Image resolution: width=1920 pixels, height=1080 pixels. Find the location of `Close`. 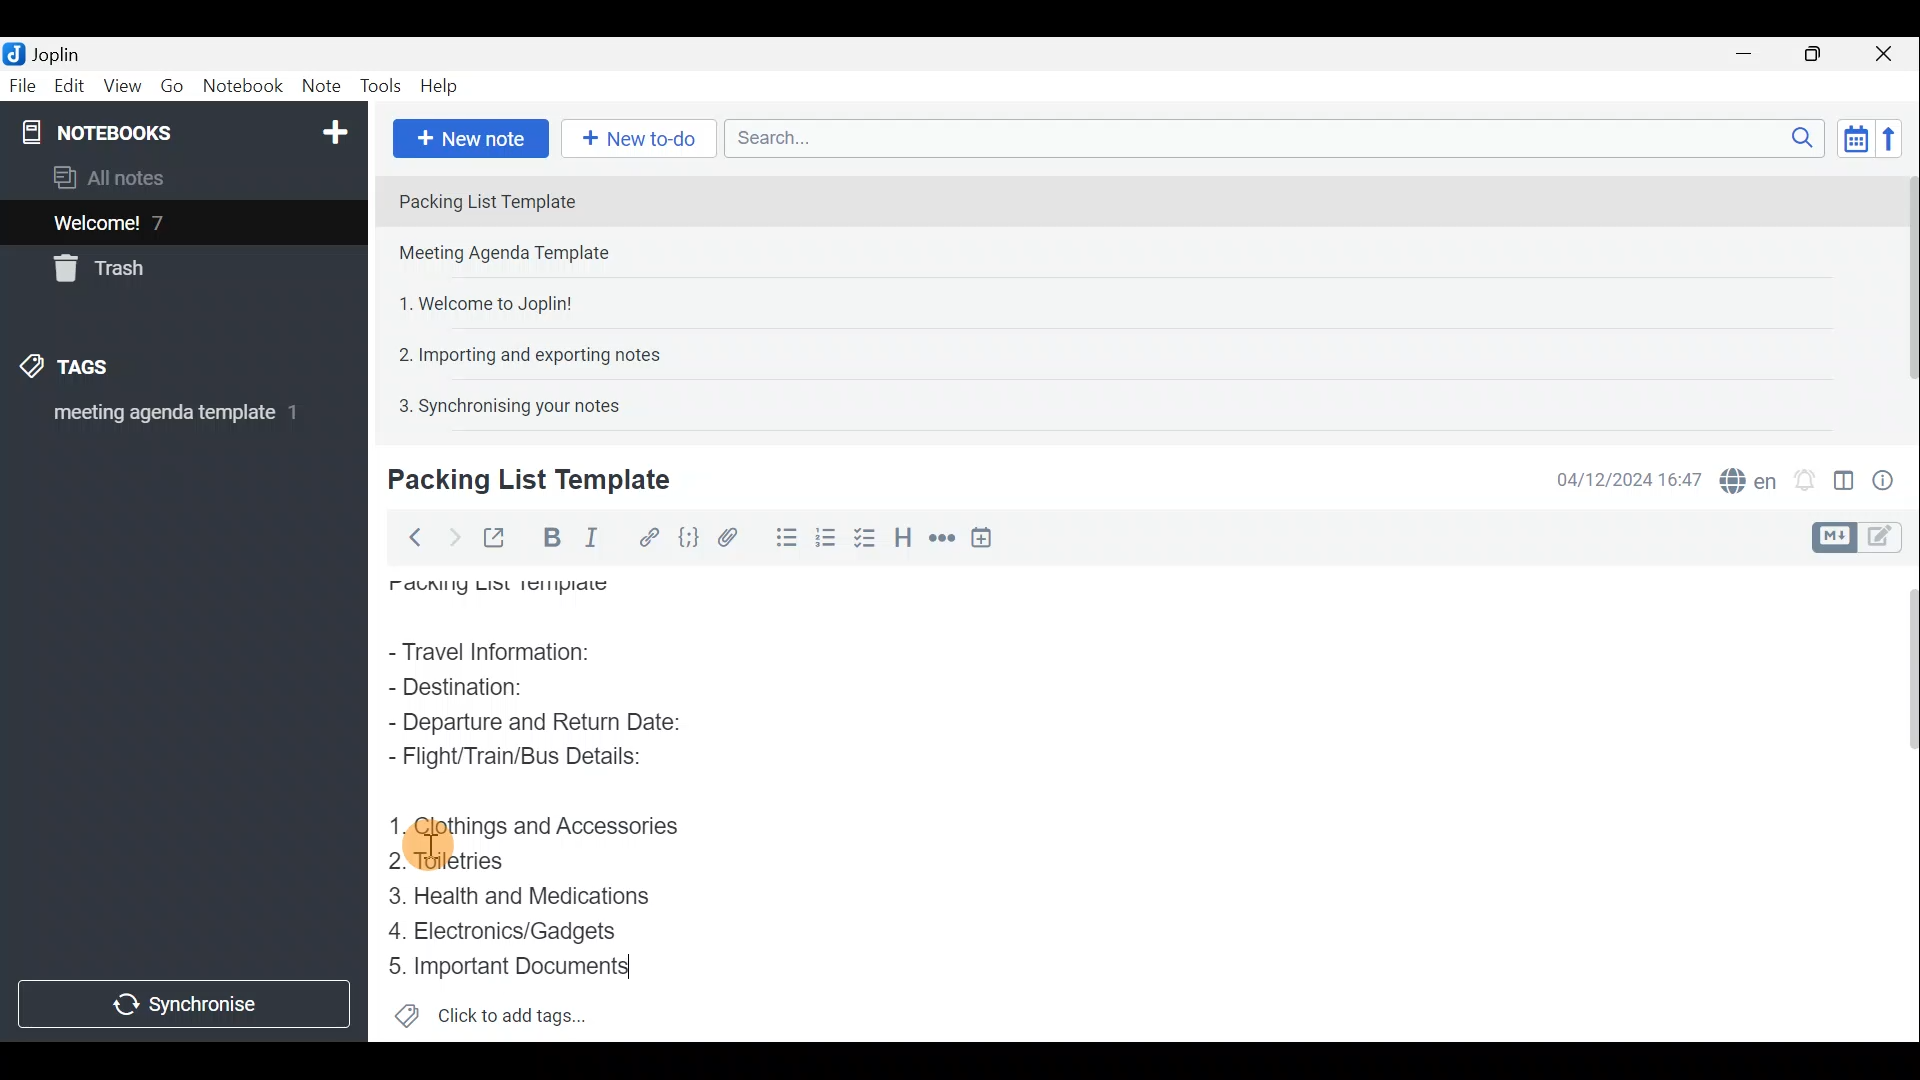

Close is located at coordinates (1890, 53).